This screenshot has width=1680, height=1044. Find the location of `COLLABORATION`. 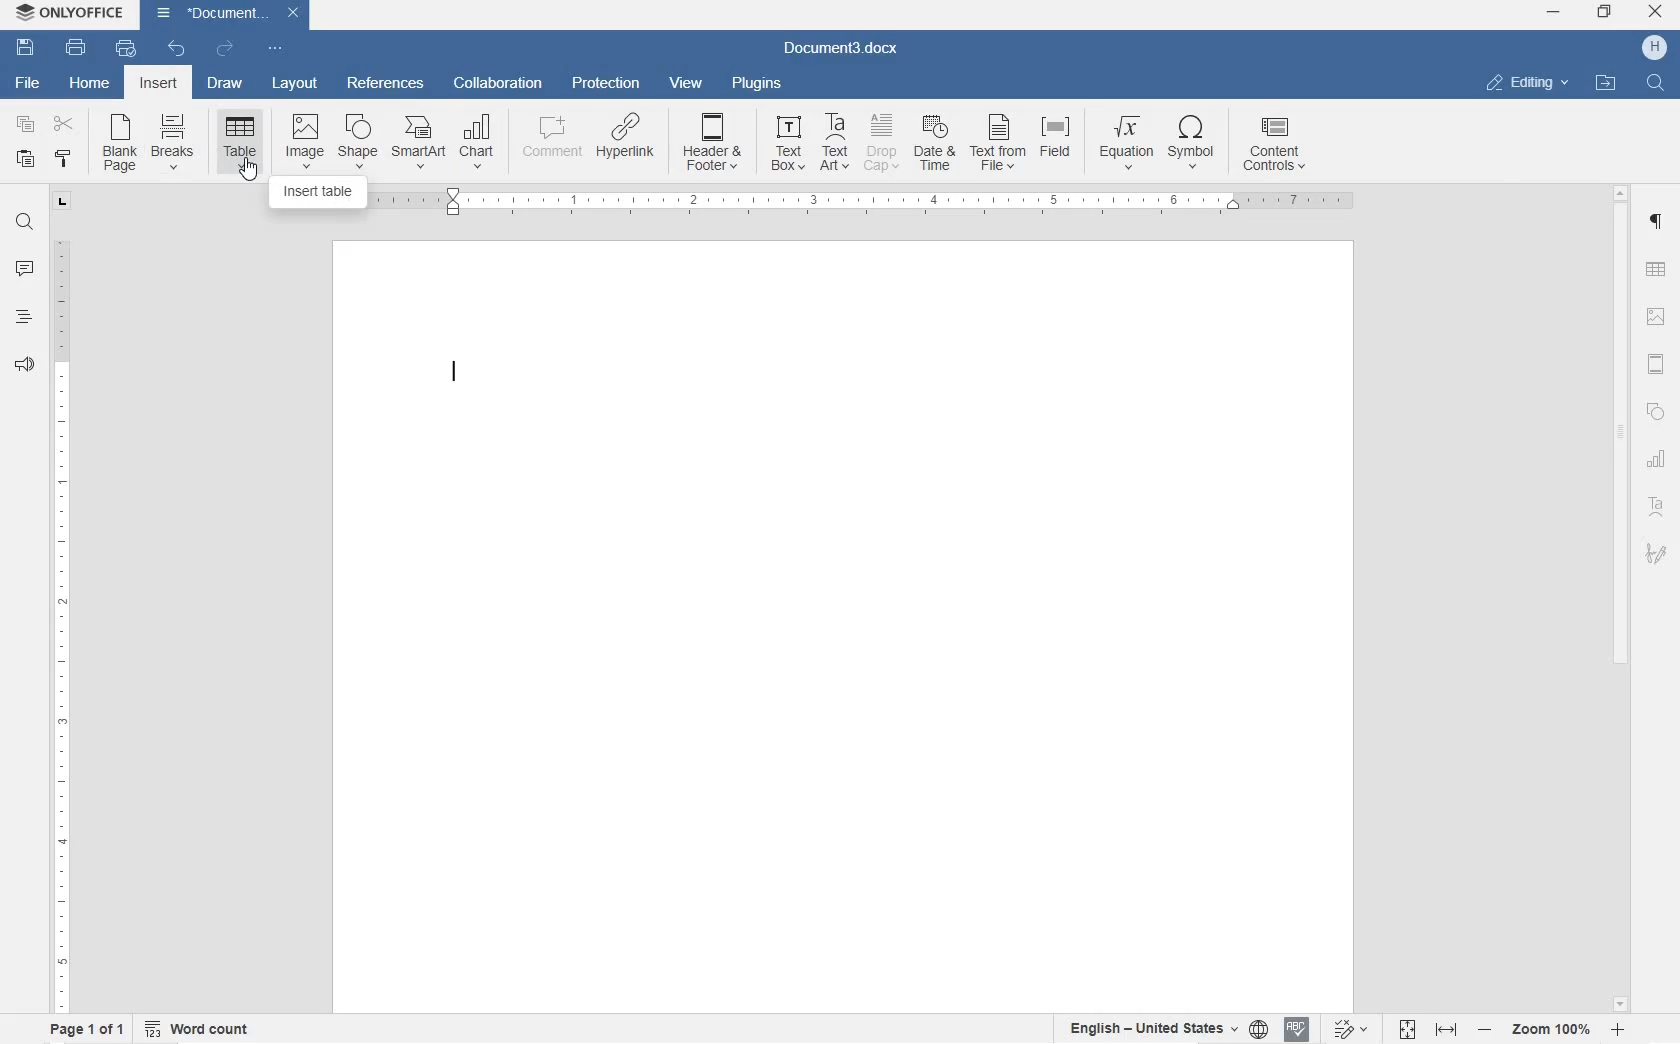

COLLABORATION is located at coordinates (501, 84).